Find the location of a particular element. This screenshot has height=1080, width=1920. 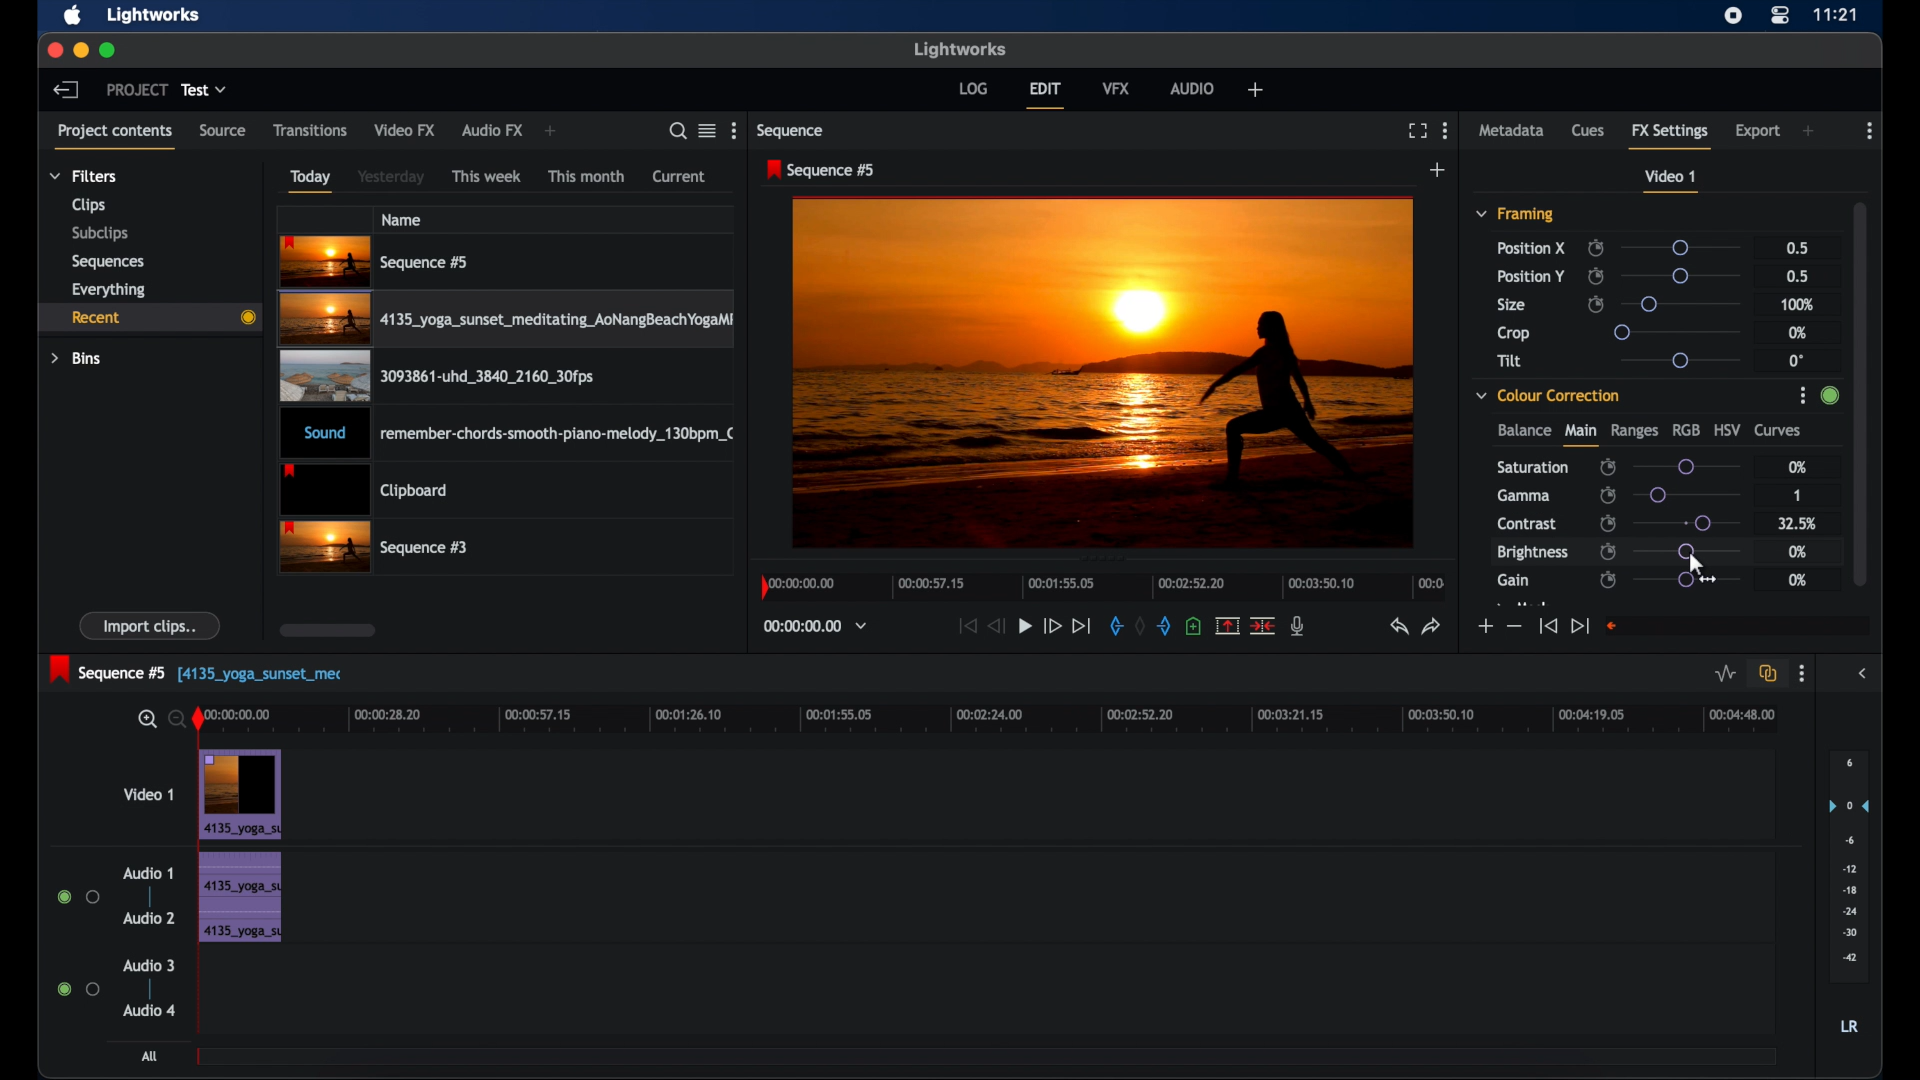

0.5 is located at coordinates (1798, 247).